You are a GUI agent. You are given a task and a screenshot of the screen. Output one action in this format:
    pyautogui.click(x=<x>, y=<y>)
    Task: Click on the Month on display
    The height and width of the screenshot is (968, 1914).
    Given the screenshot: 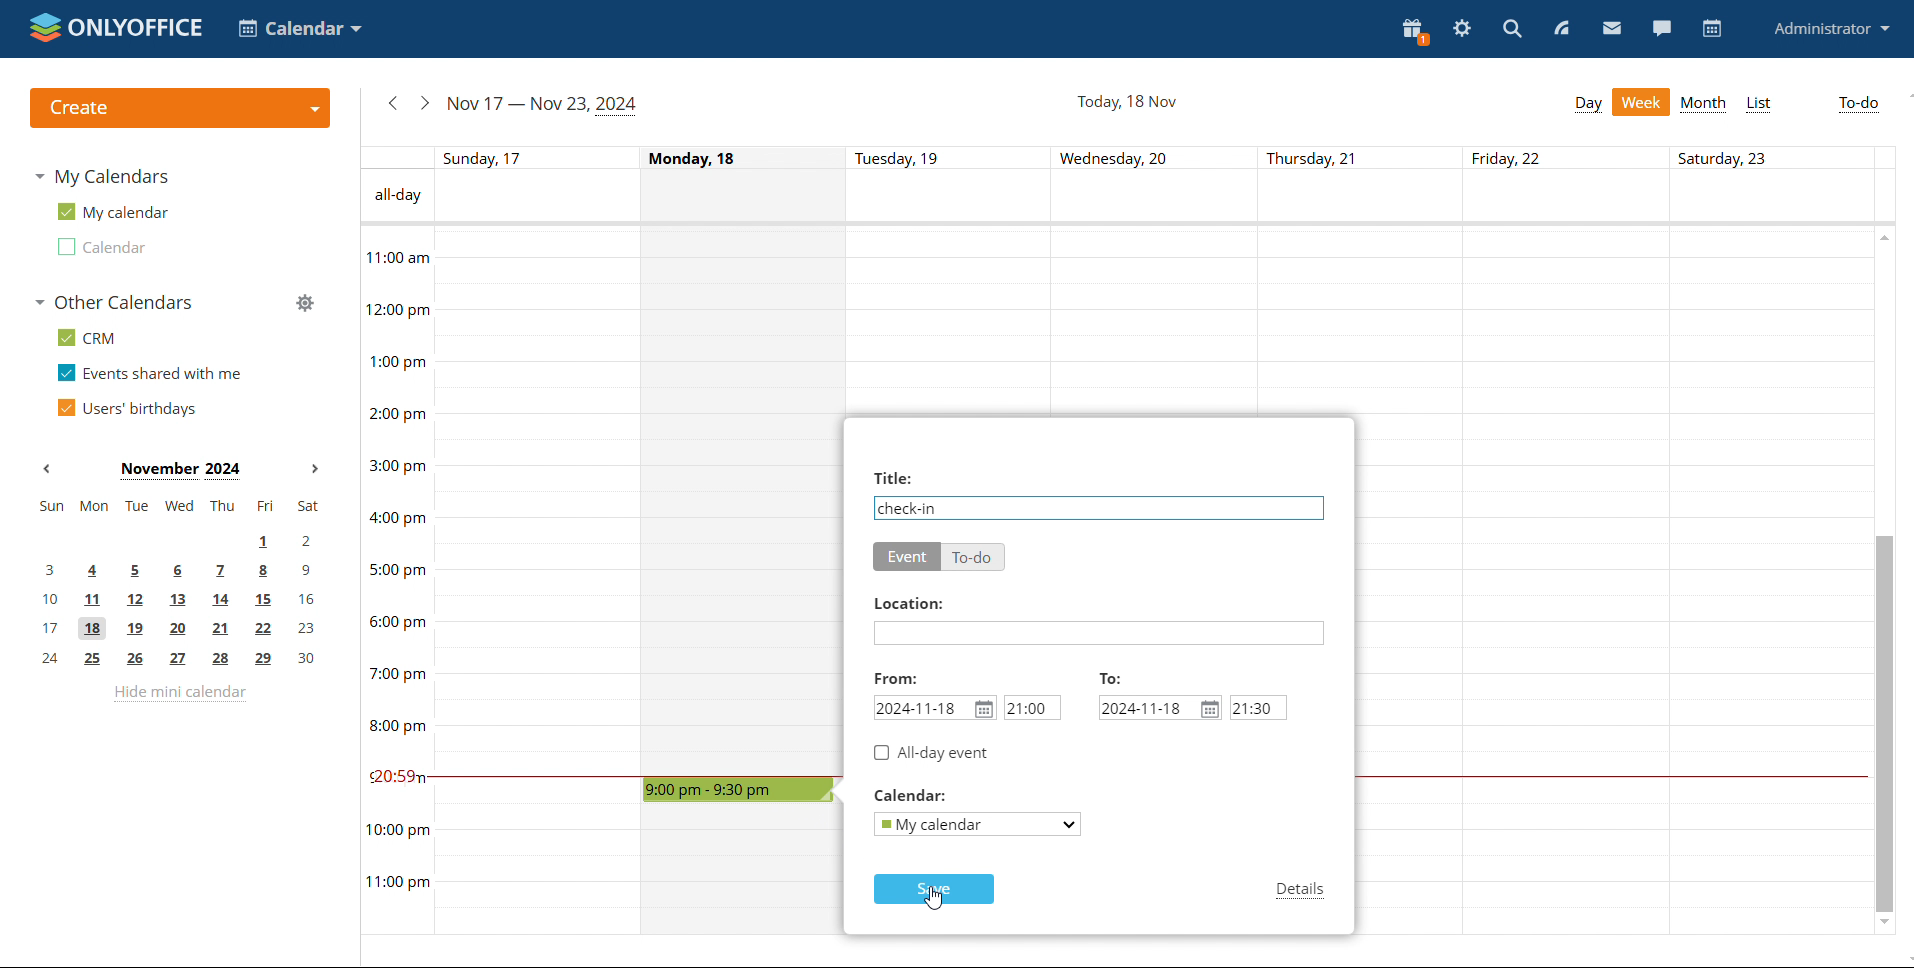 What is the action you would take?
    pyautogui.click(x=180, y=471)
    